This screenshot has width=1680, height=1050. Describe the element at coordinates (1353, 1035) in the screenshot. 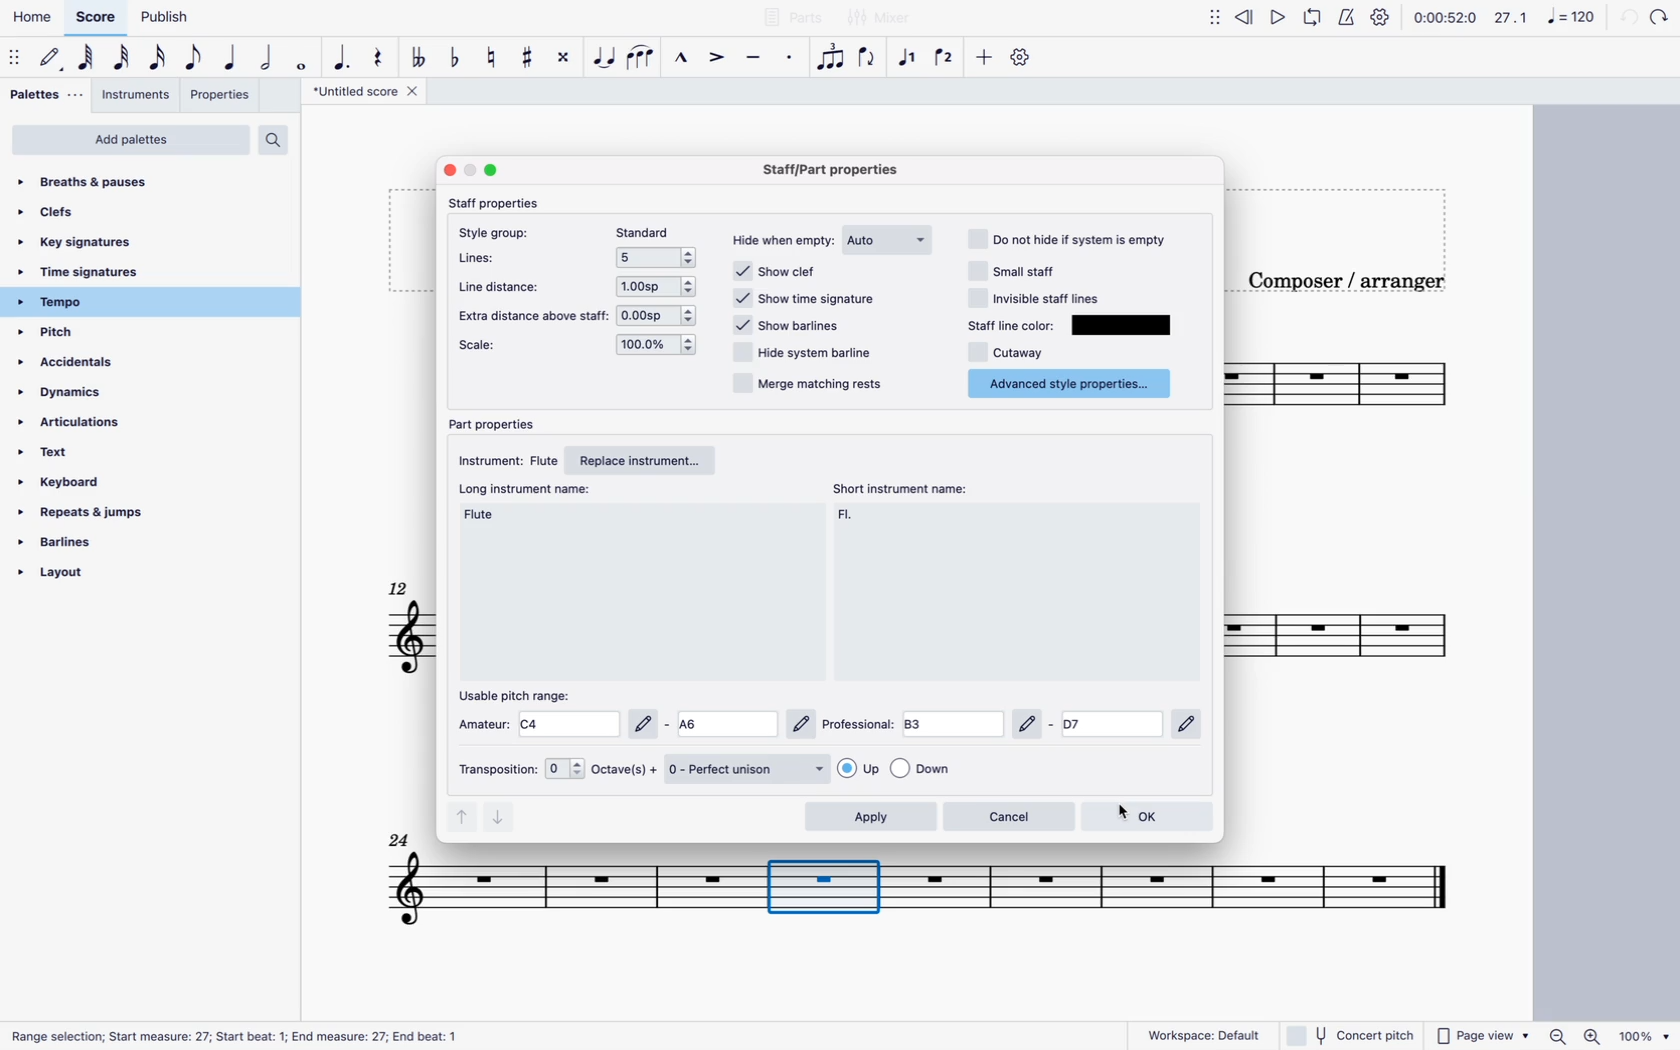

I see `concert pitch` at that location.